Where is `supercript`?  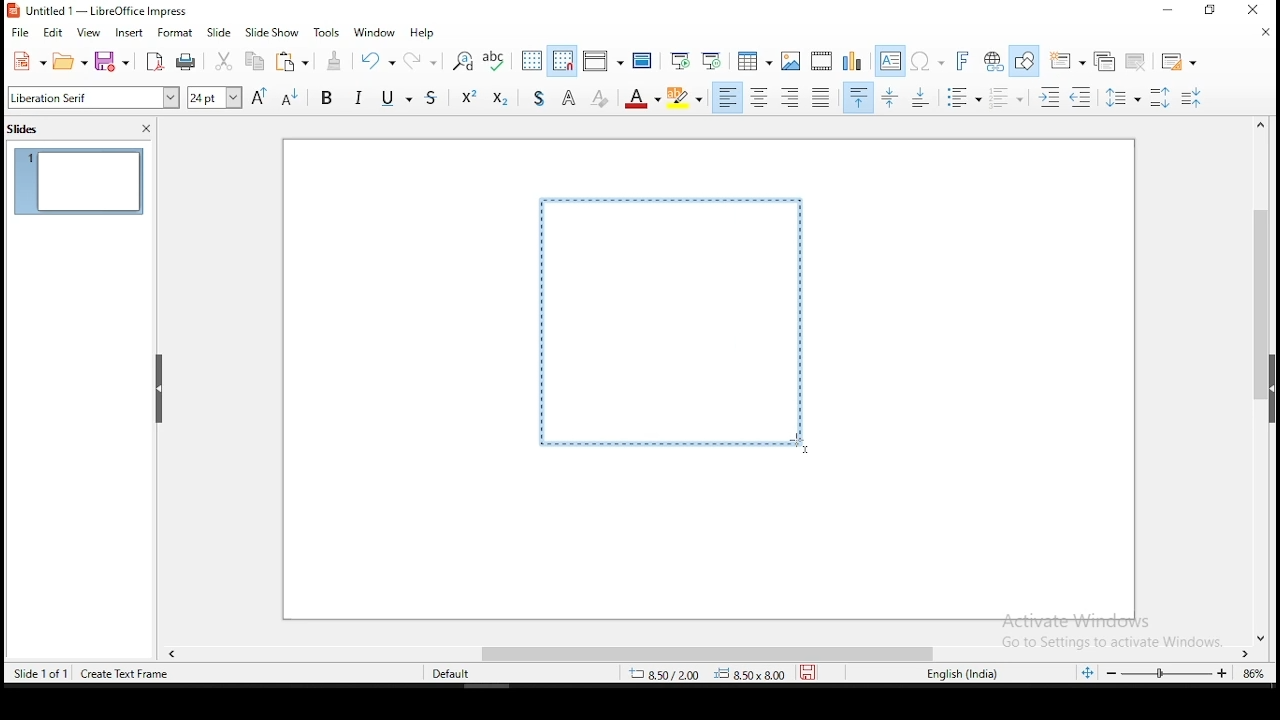 supercript is located at coordinates (464, 99).